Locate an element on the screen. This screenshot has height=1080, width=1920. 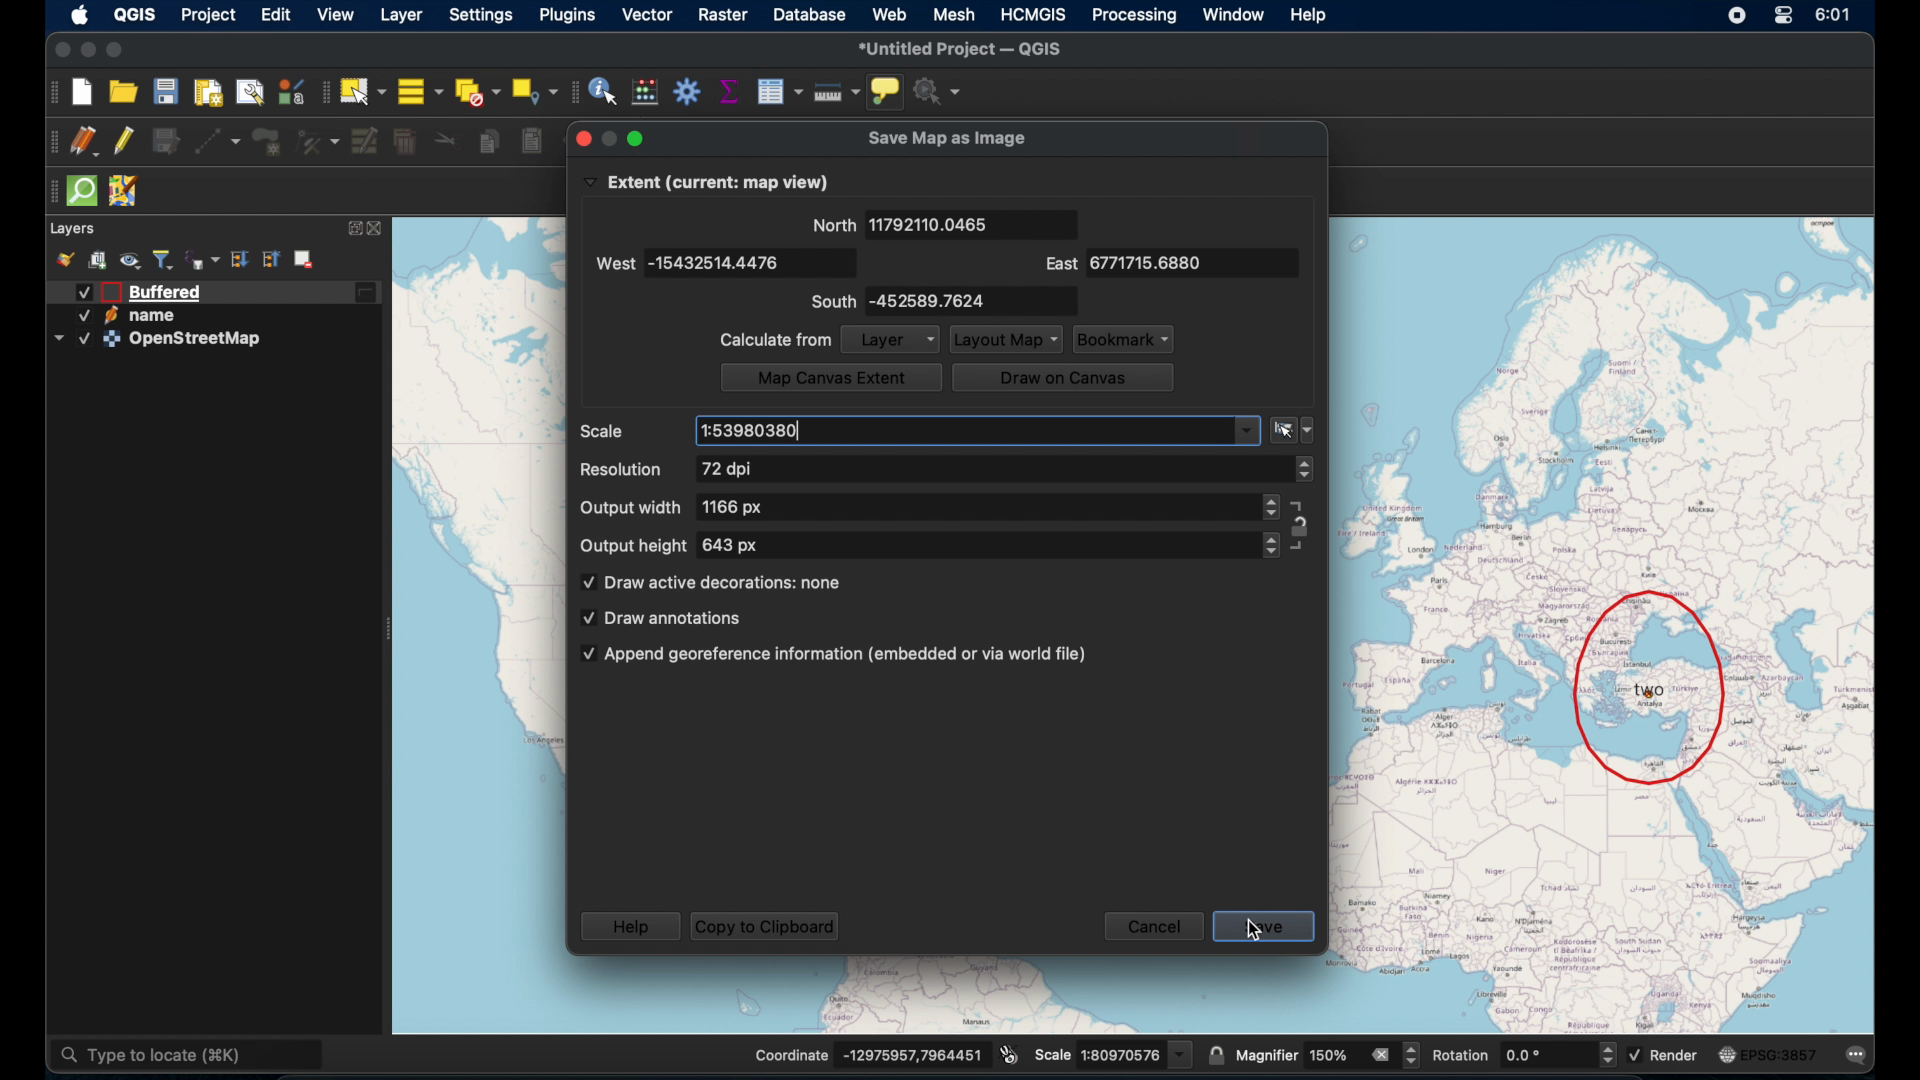
drag handle is located at coordinates (49, 191).